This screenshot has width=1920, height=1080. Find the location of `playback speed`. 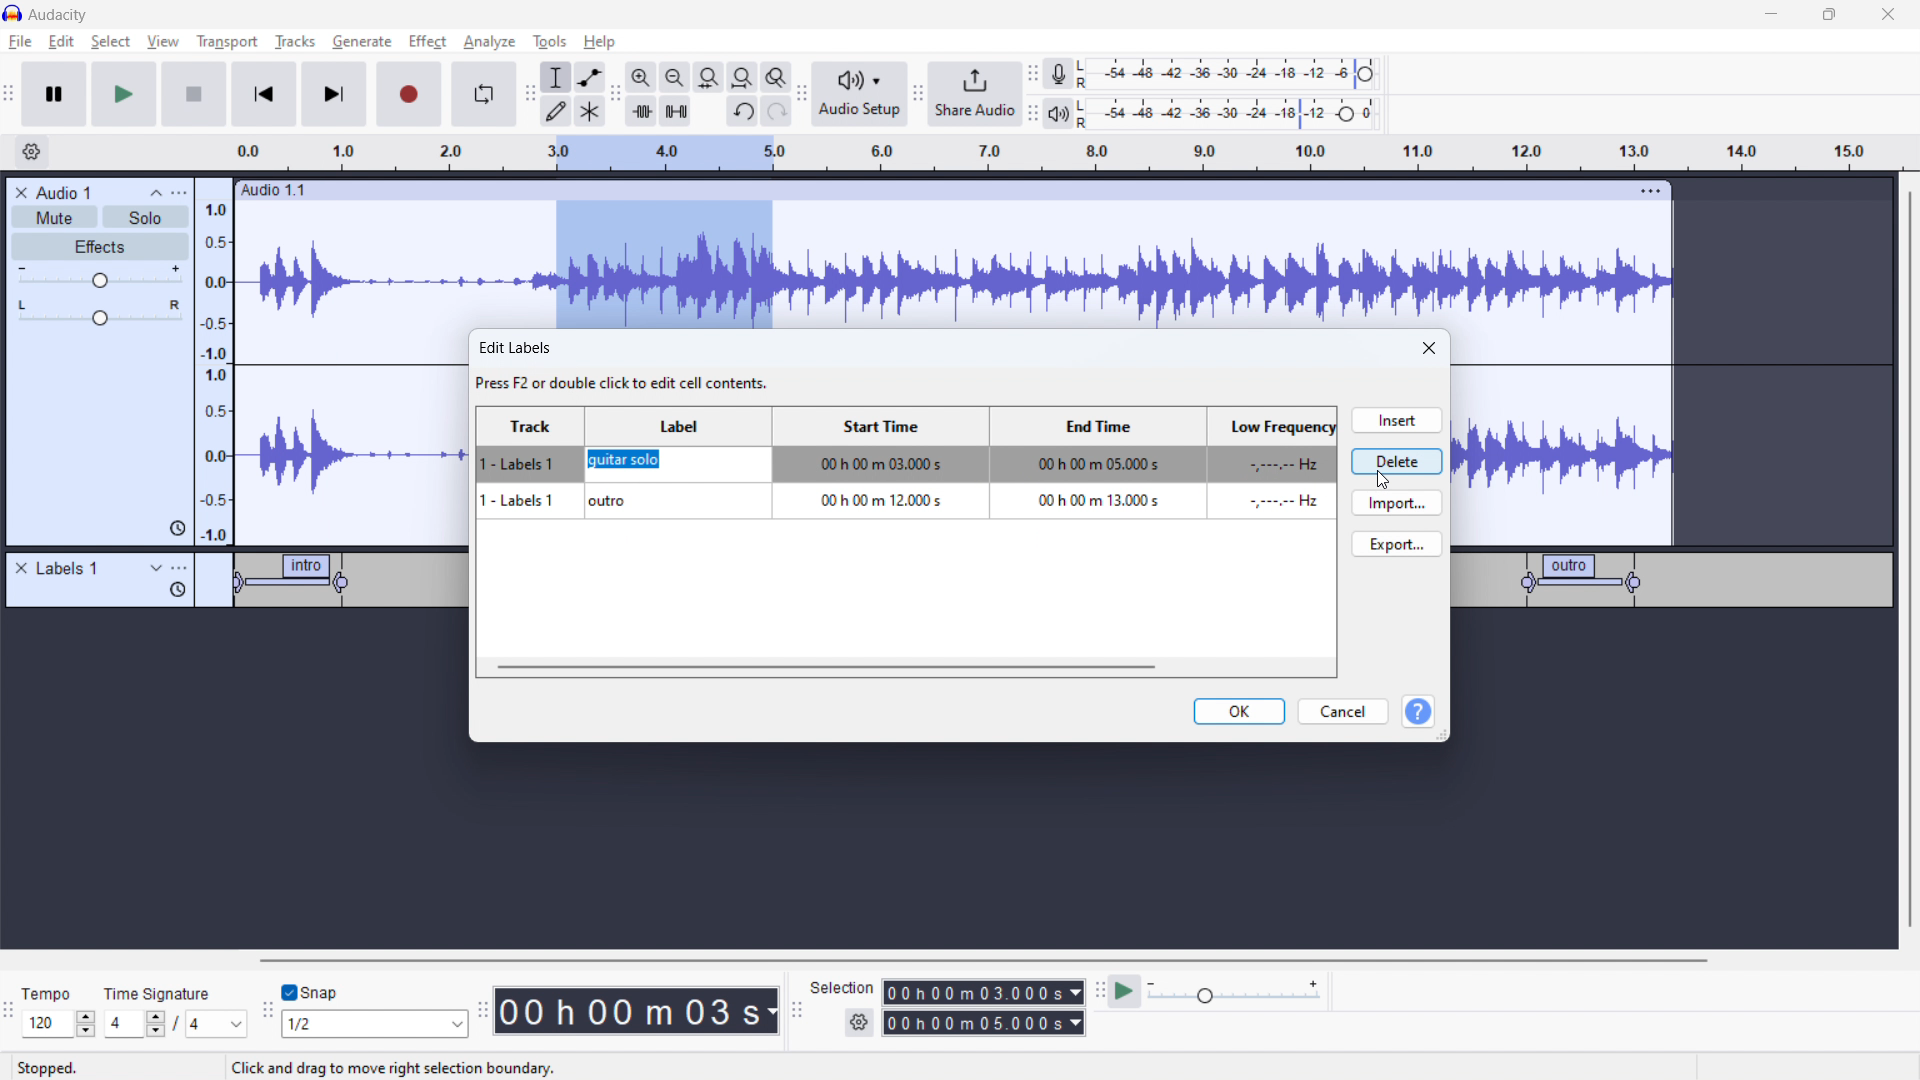

playback speed is located at coordinates (1233, 991).